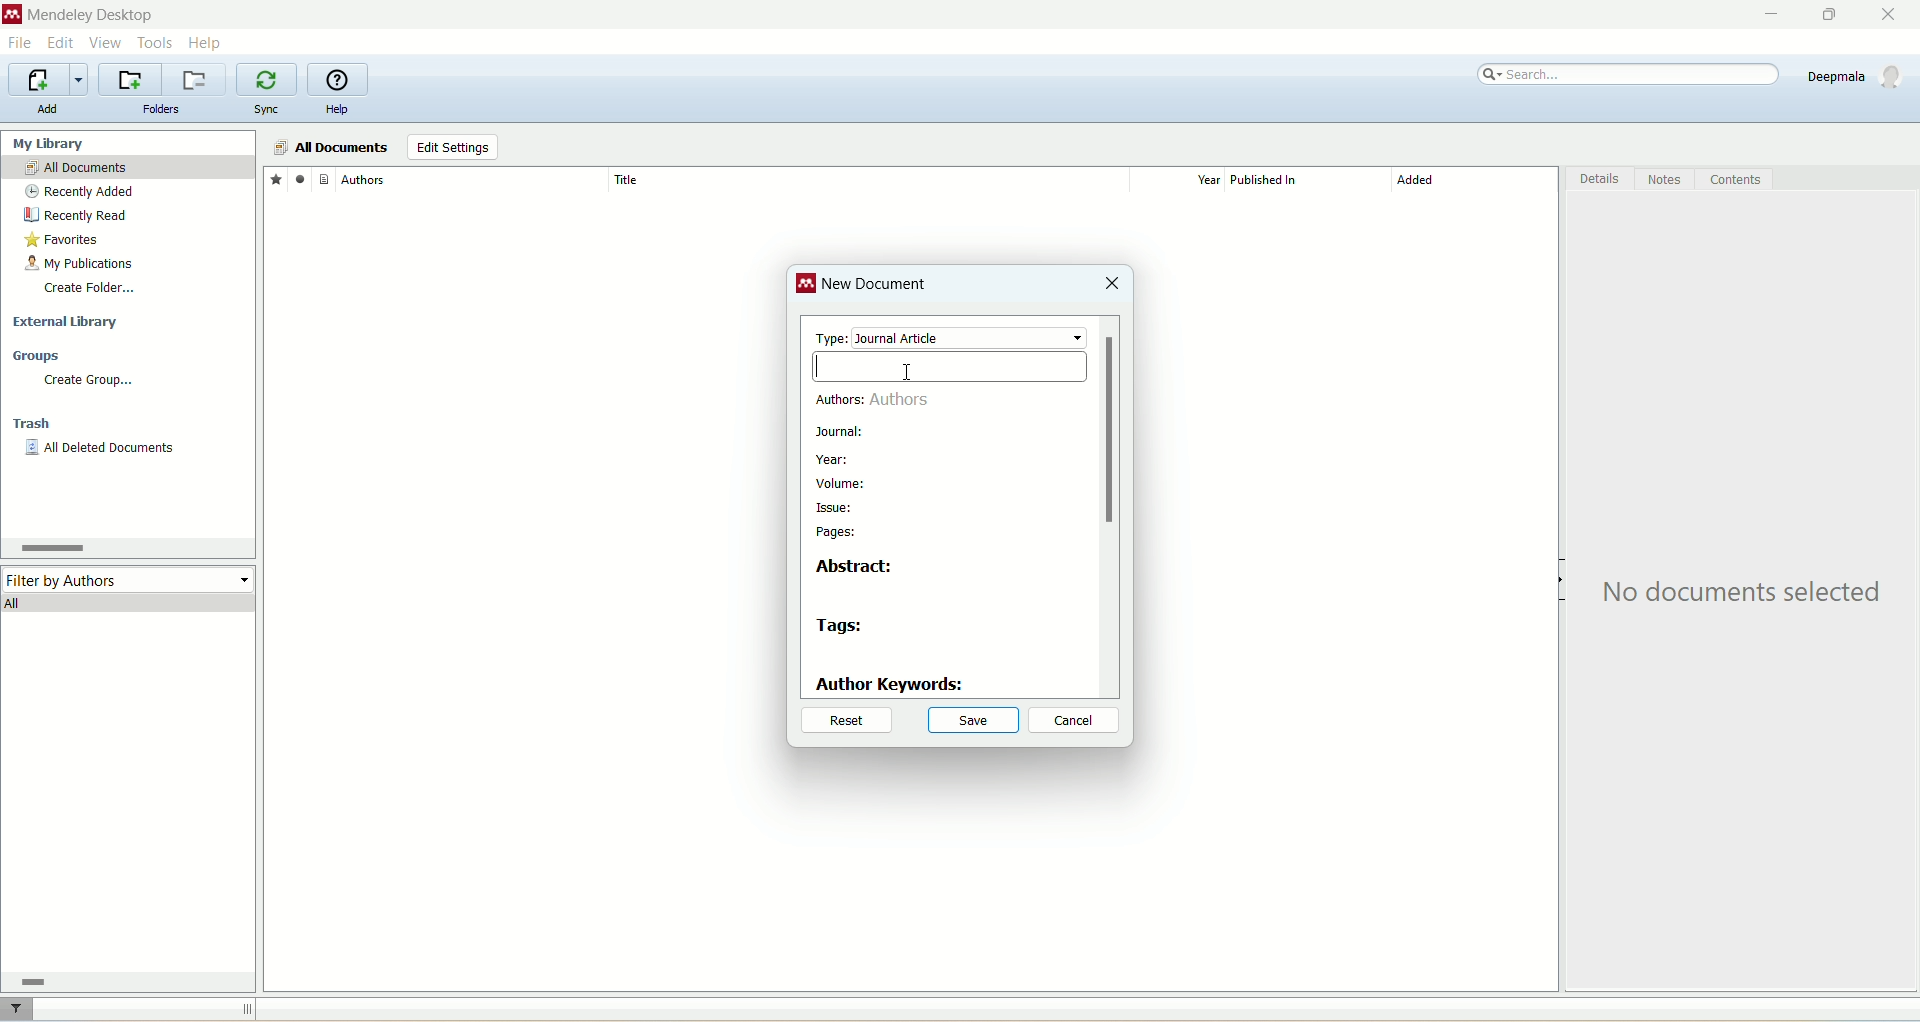 The height and width of the screenshot is (1022, 1920). I want to click on vertical scroll bar, so click(1109, 505).